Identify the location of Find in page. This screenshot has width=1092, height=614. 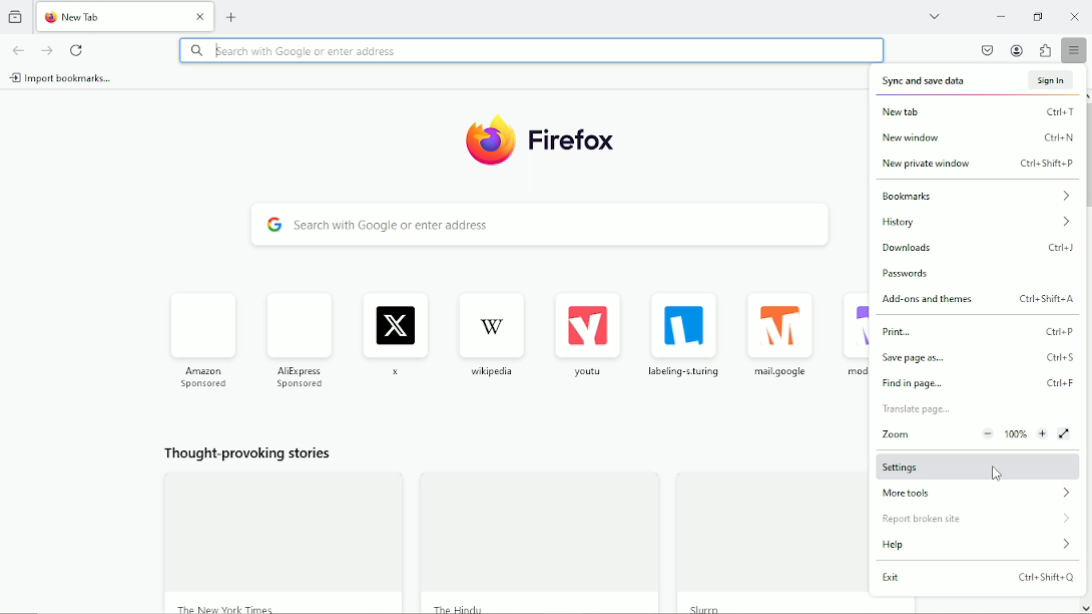
(978, 384).